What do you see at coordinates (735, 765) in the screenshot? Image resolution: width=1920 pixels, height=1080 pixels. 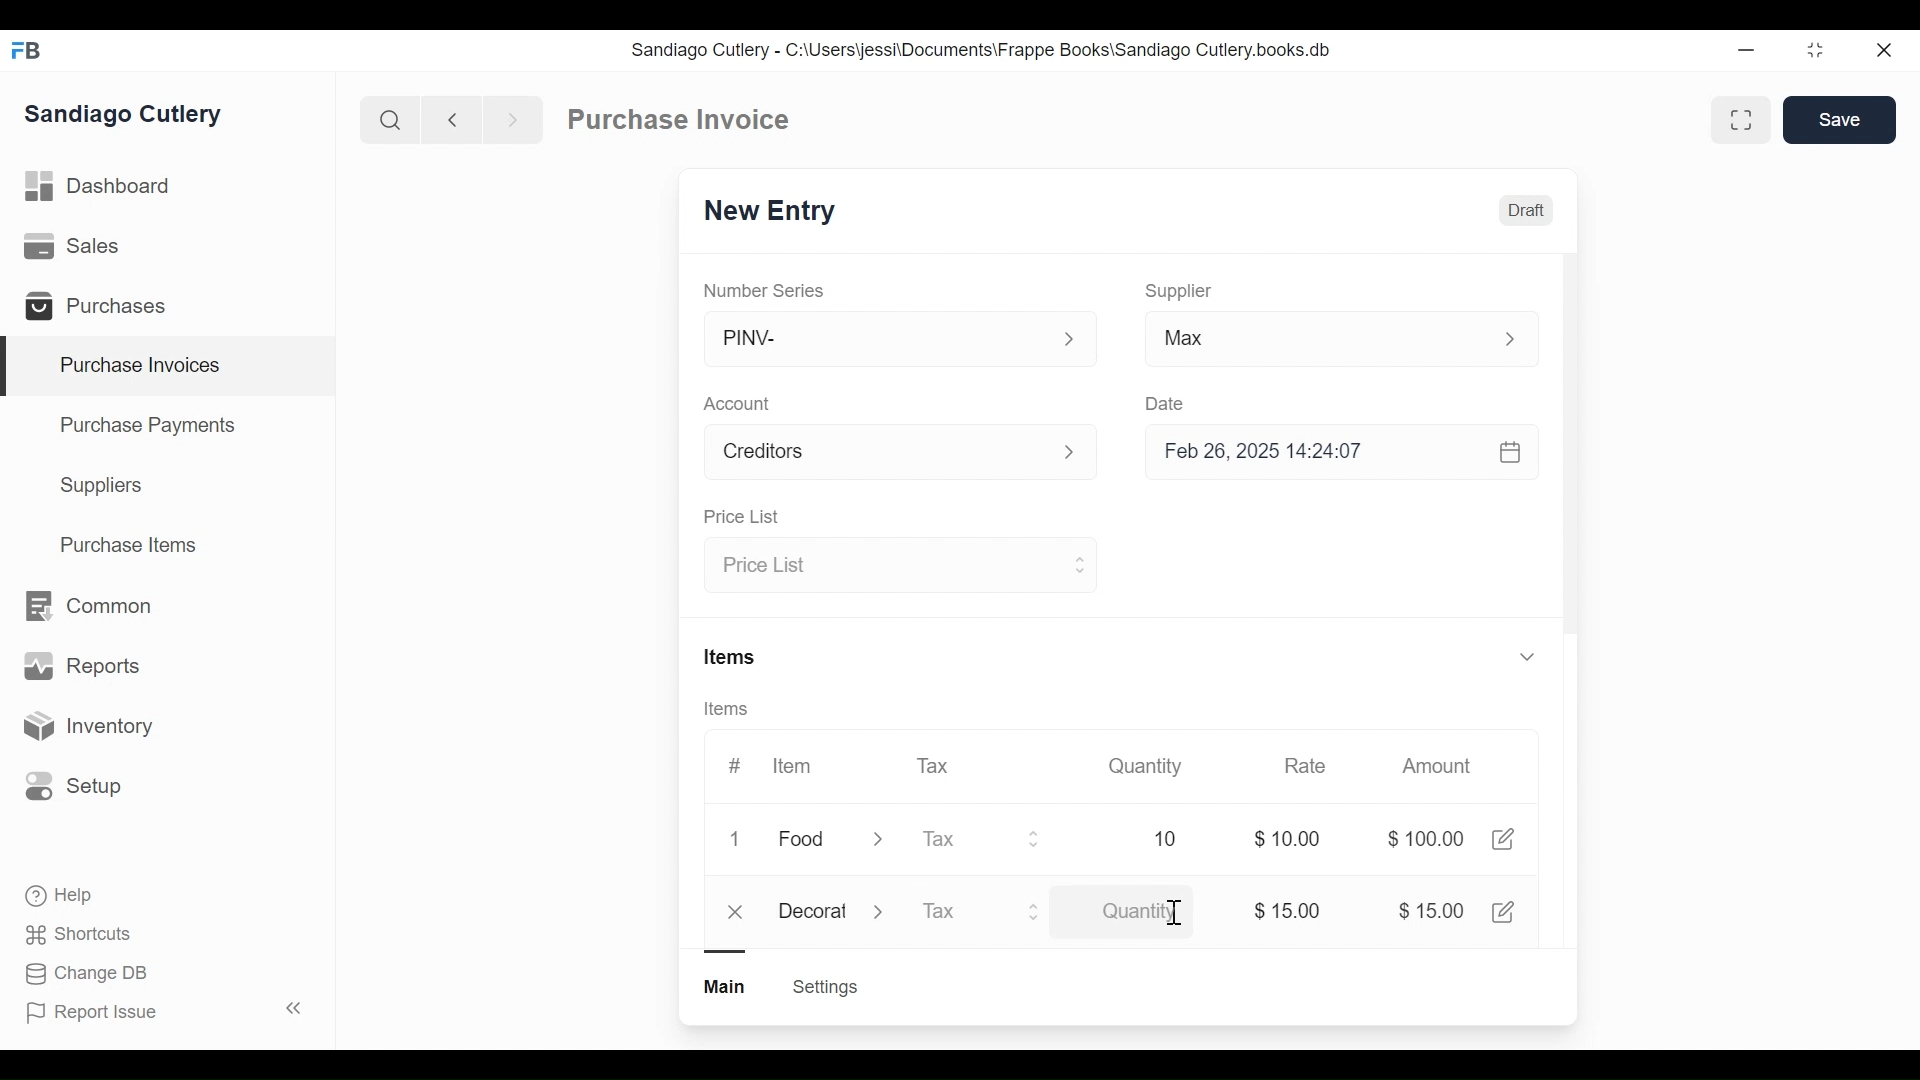 I see `#` at bounding box center [735, 765].